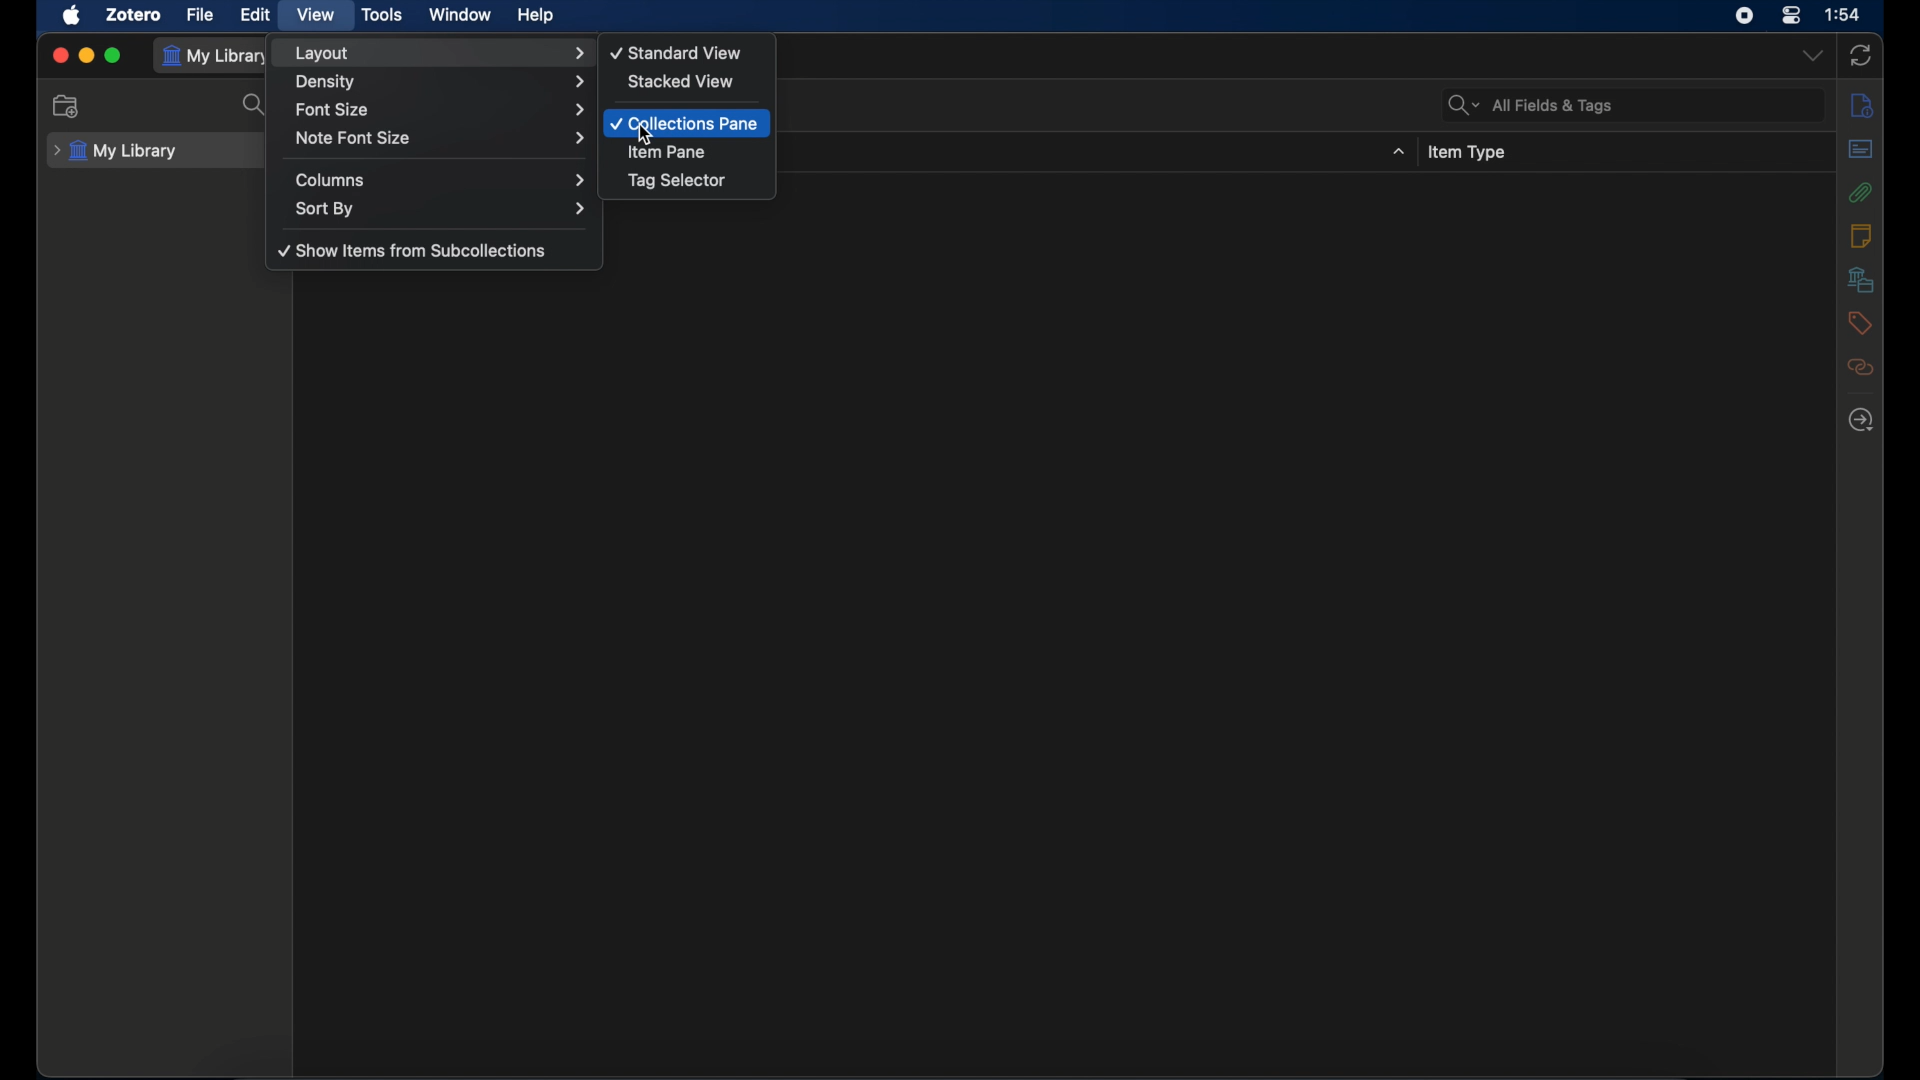 The width and height of the screenshot is (1920, 1080). Describe the element at coordinates (114, 56) in the screenshot. I see `maximize` at that location.